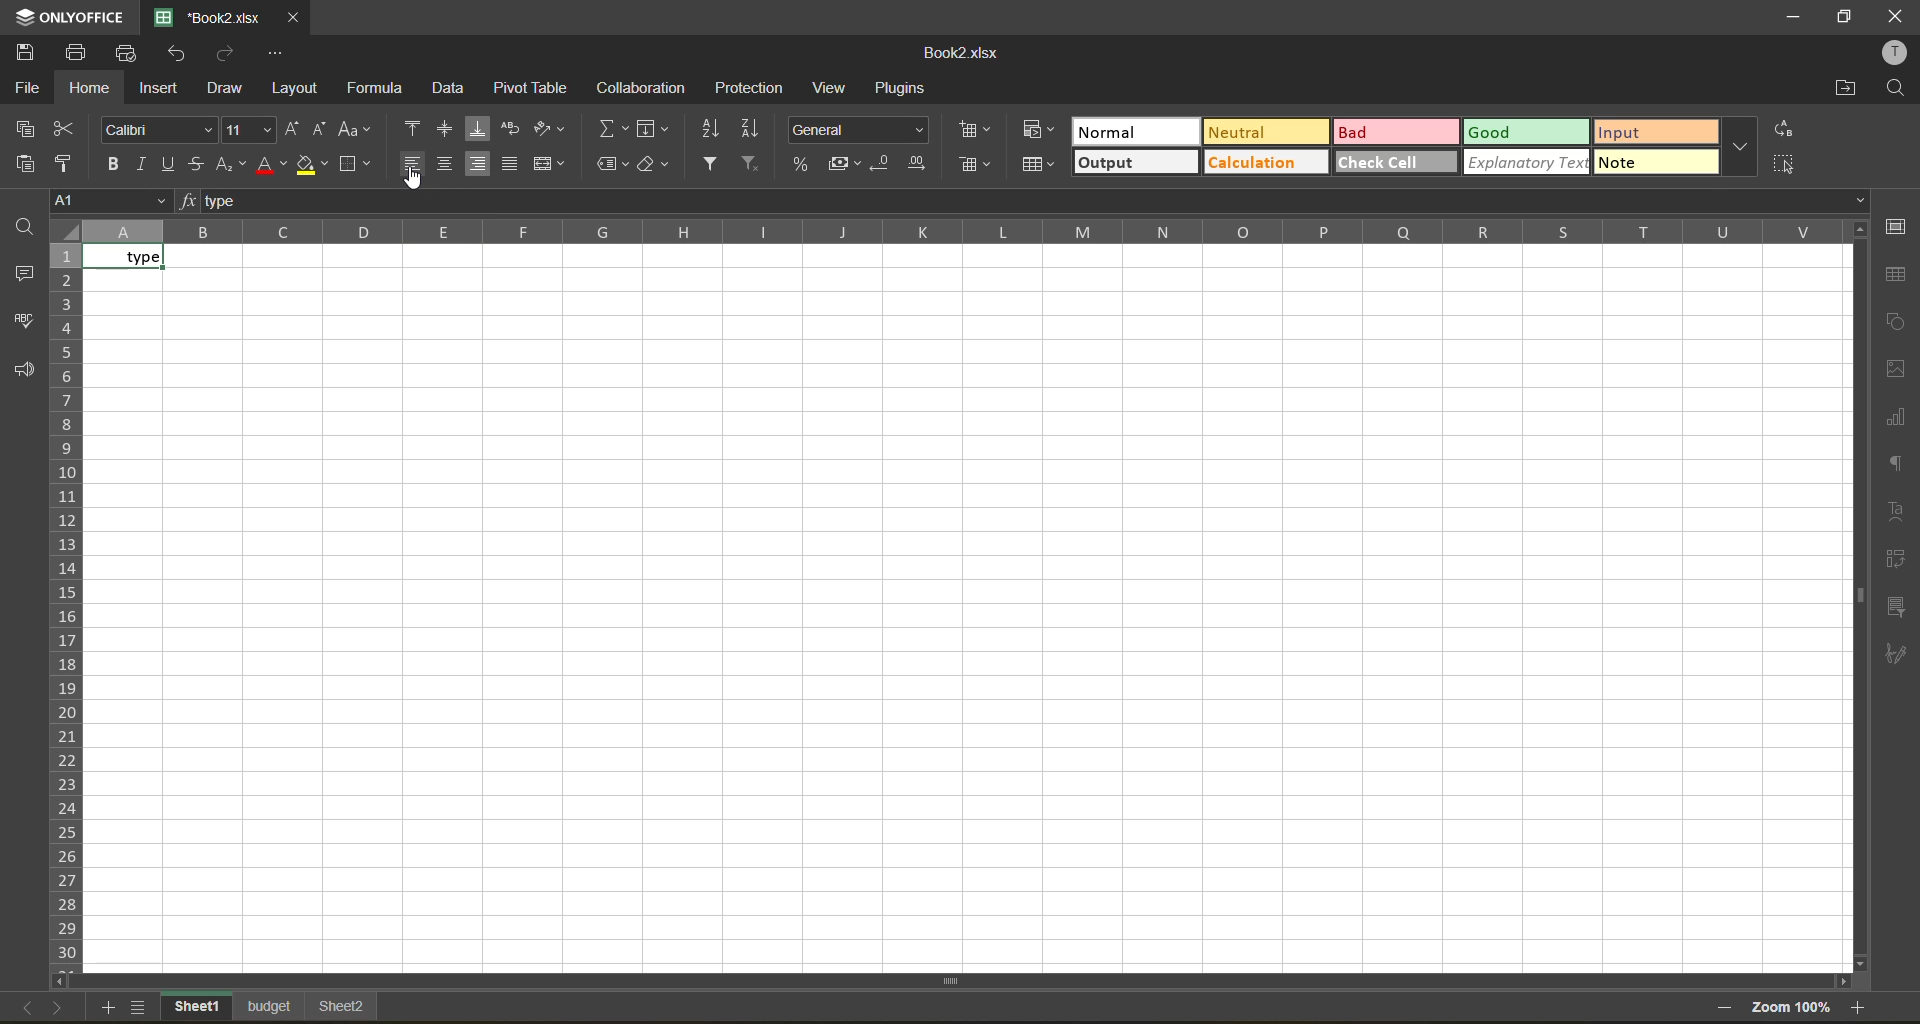 This screenshot has height=1024, width=1920. What do you see at coordinates (415, 181) in the screenshot?
I see `cursor` at bounding box center [415, 181].